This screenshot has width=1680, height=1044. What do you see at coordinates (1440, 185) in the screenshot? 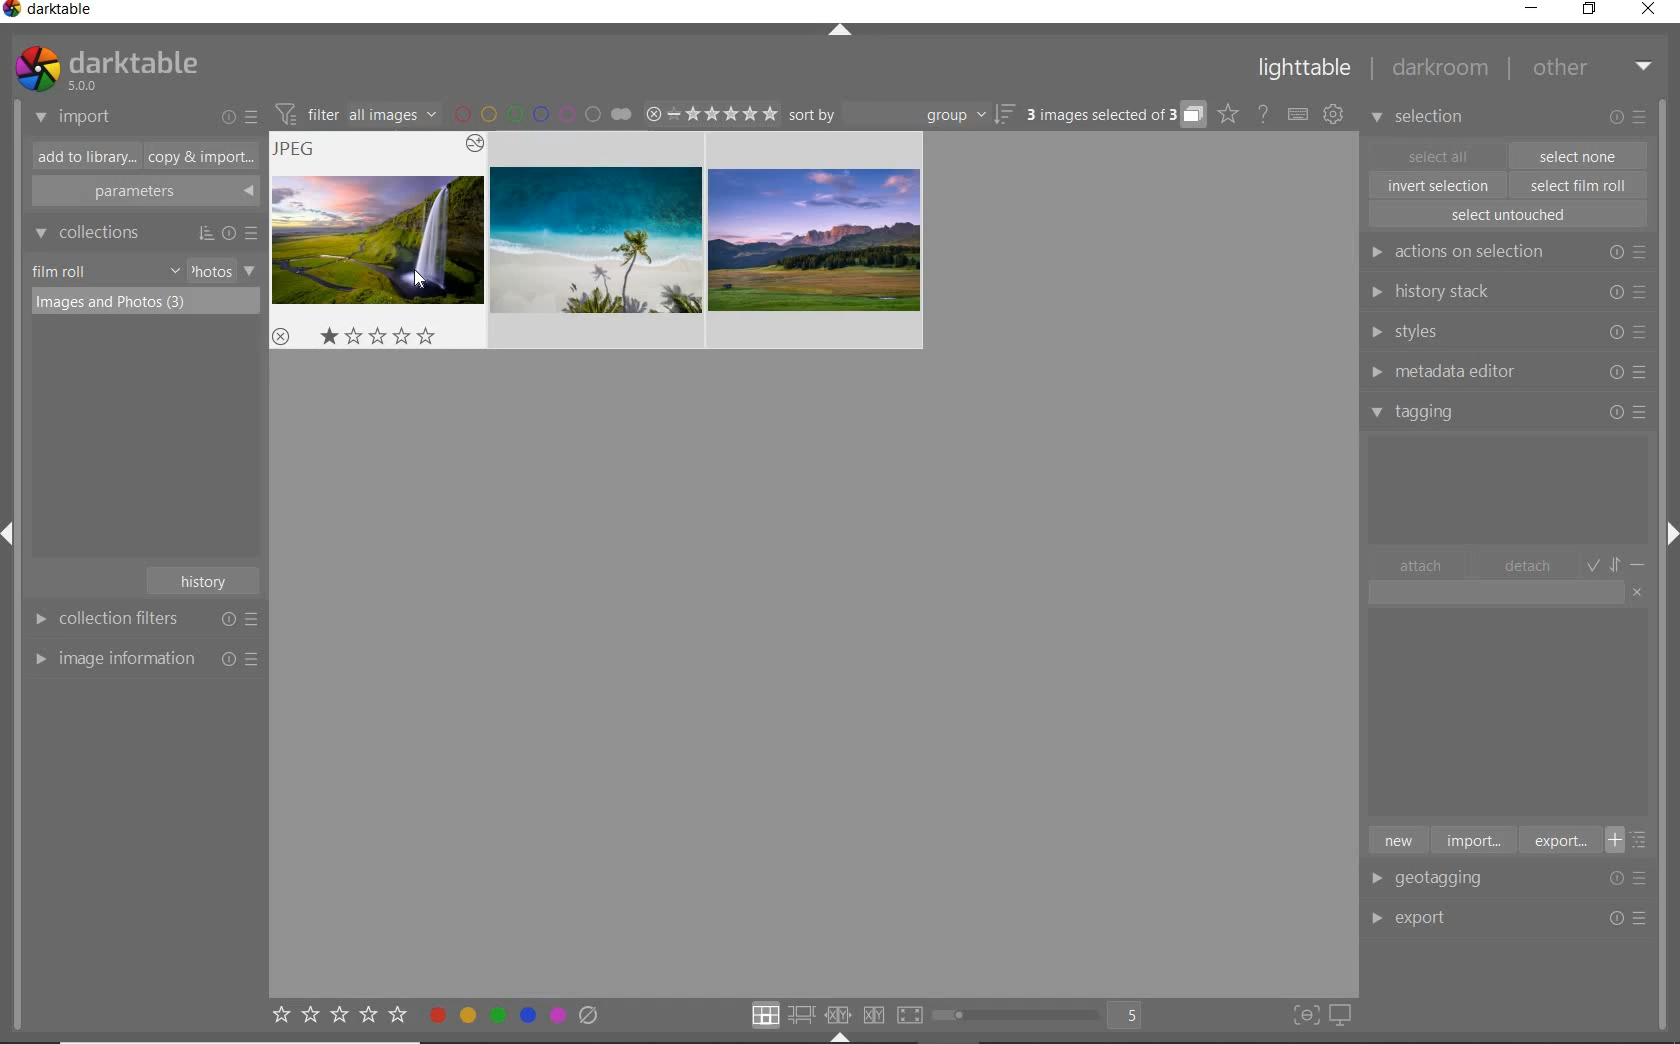
I see `invert selection` at bounding box center [1440, 185].